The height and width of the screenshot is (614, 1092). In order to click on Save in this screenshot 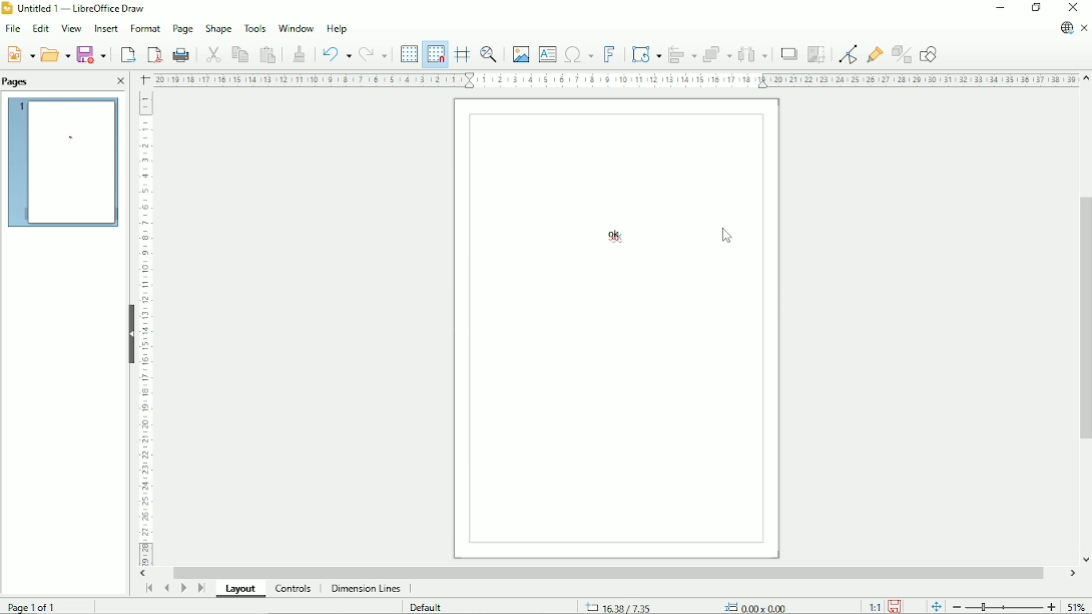, I will do `click(894, 606)`.